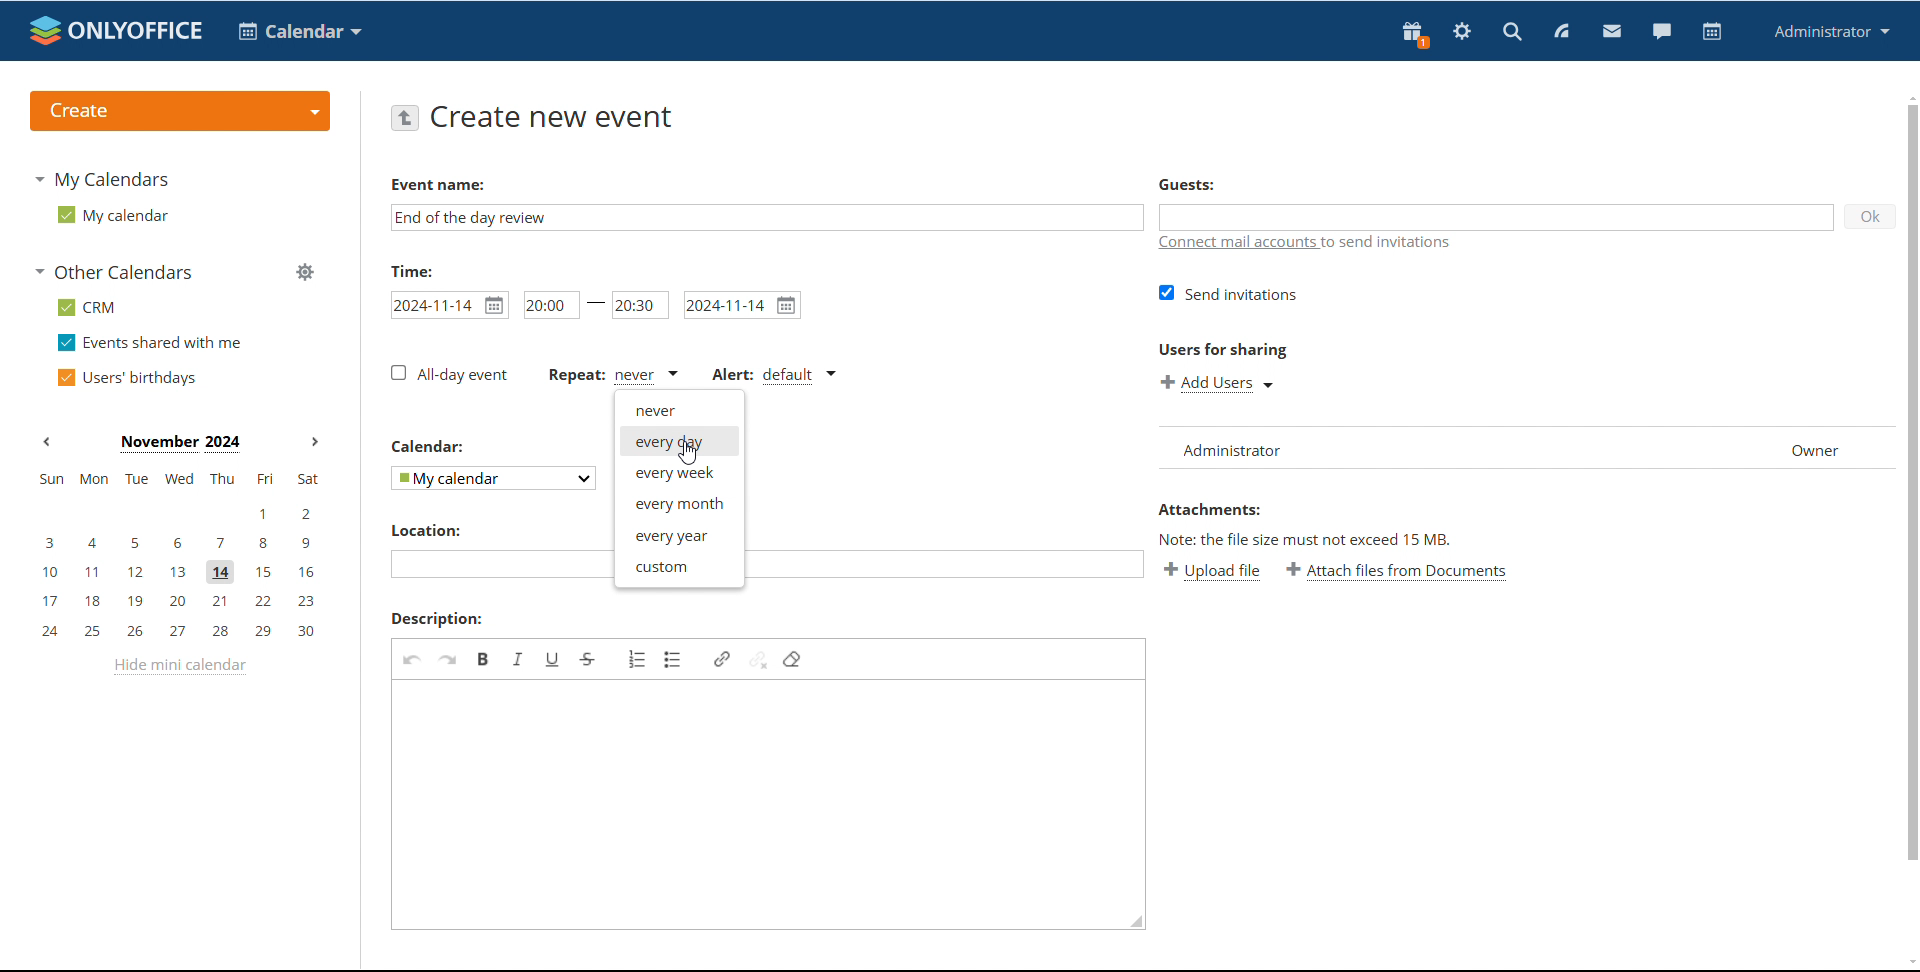 Image resolution: width=1920 pixels, height=972 pixels. Describe the element at coordinates (306, 274) in the screenshot. I see `manage` at that location.